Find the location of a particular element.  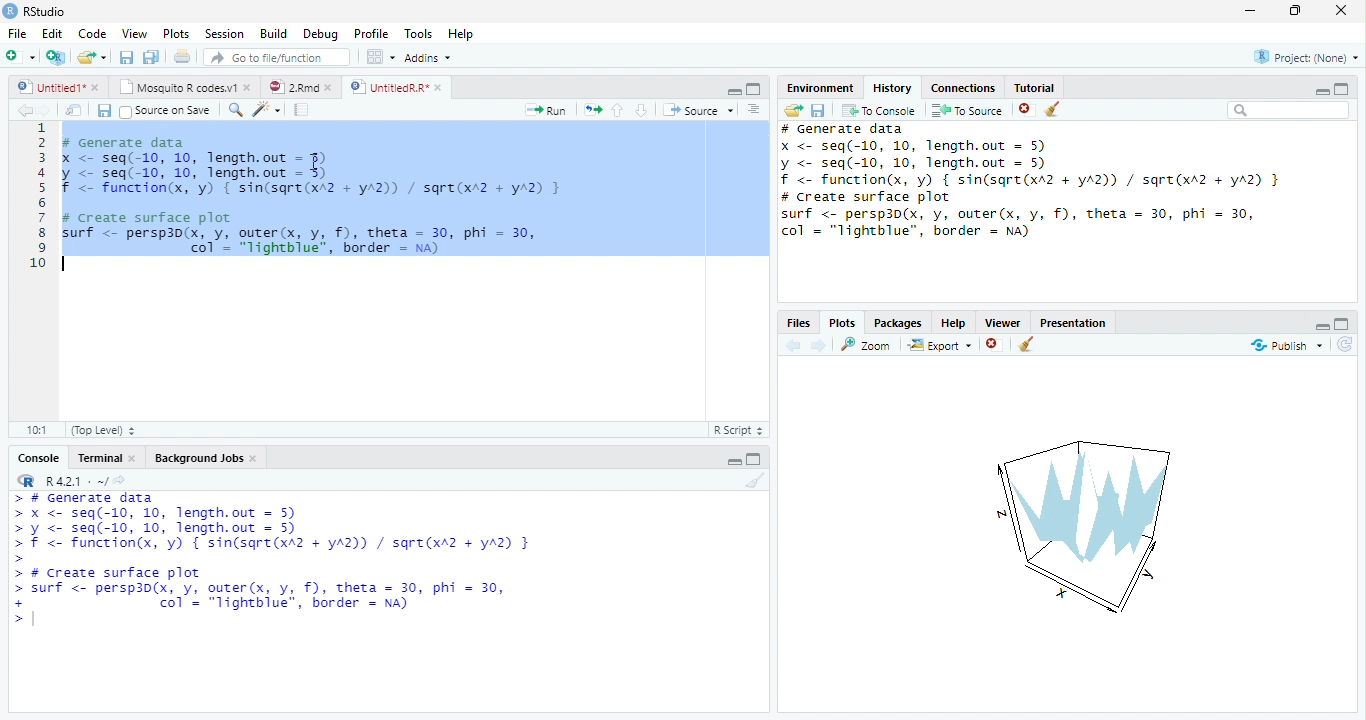

Profile is located at coordinates (372, 33).